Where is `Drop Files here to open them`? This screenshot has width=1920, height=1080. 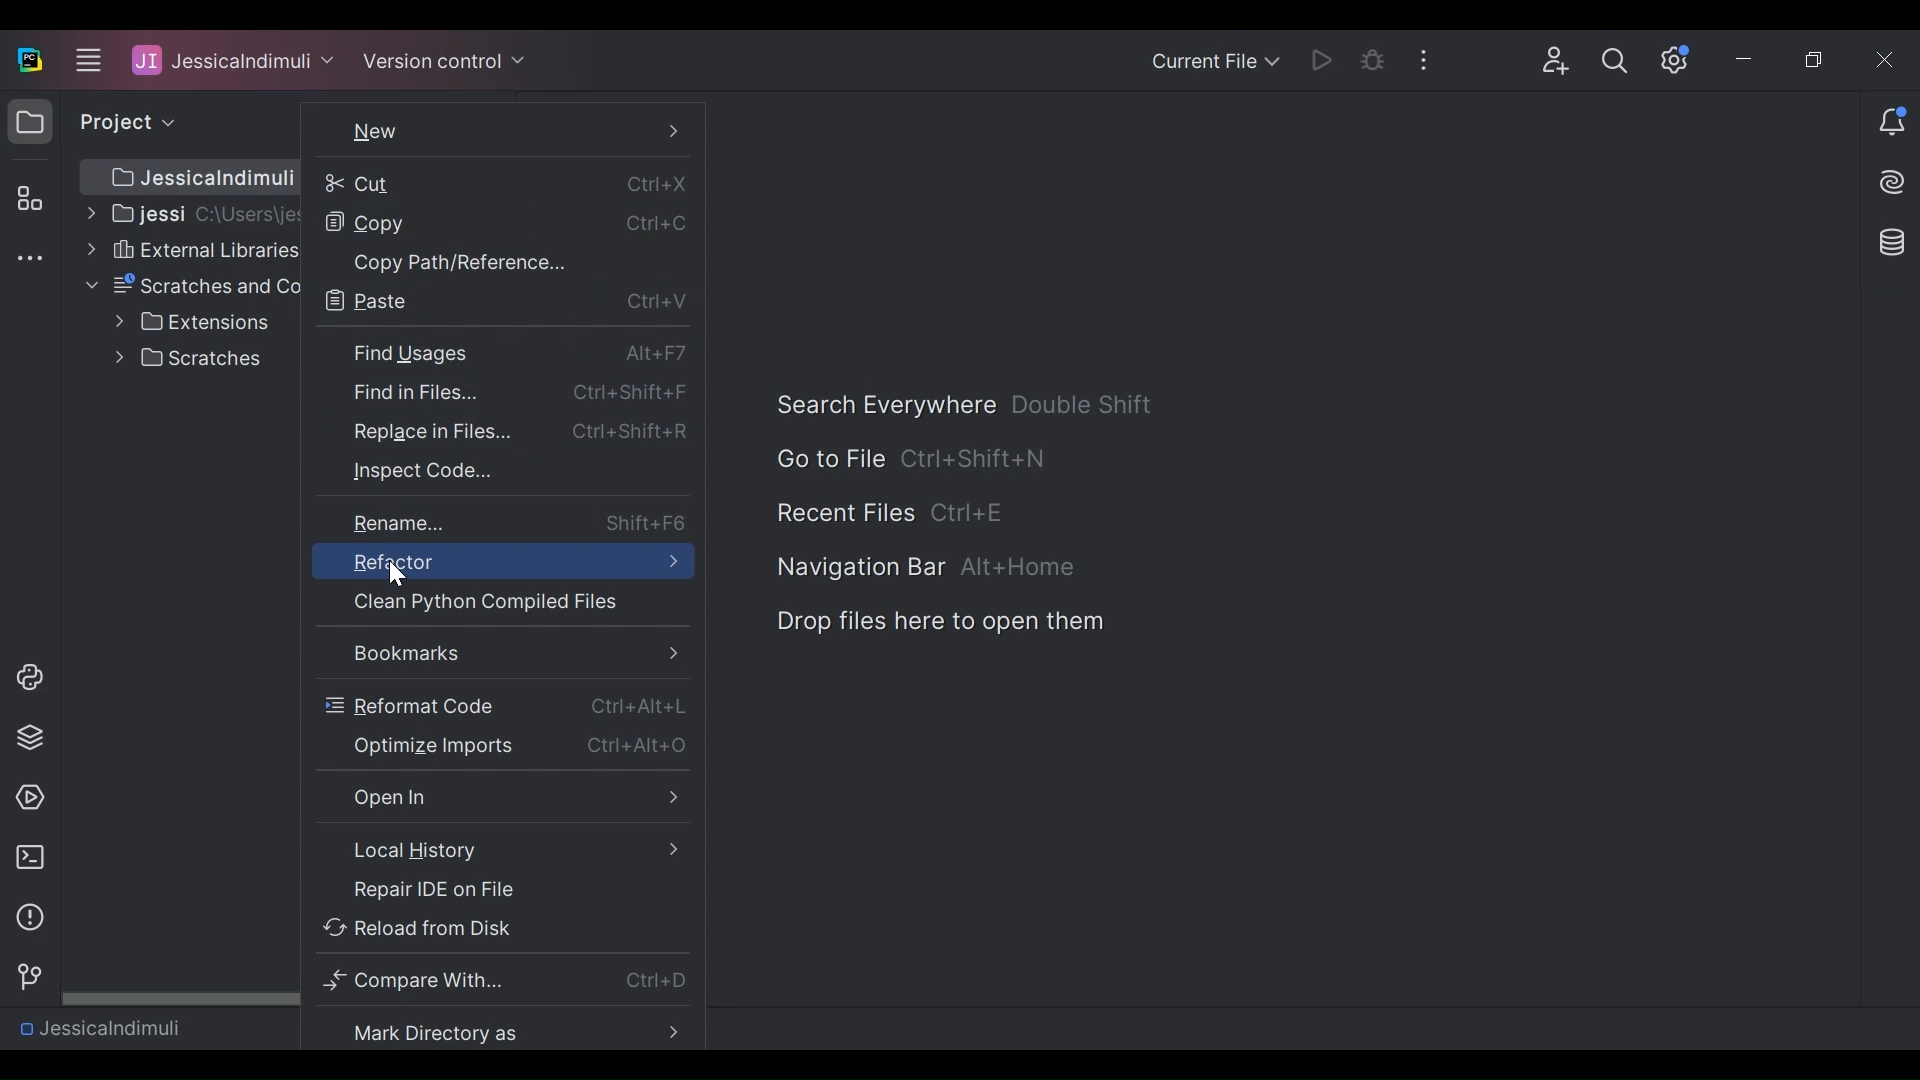
Drop Files here to open them is located at coordinates (938, 622).